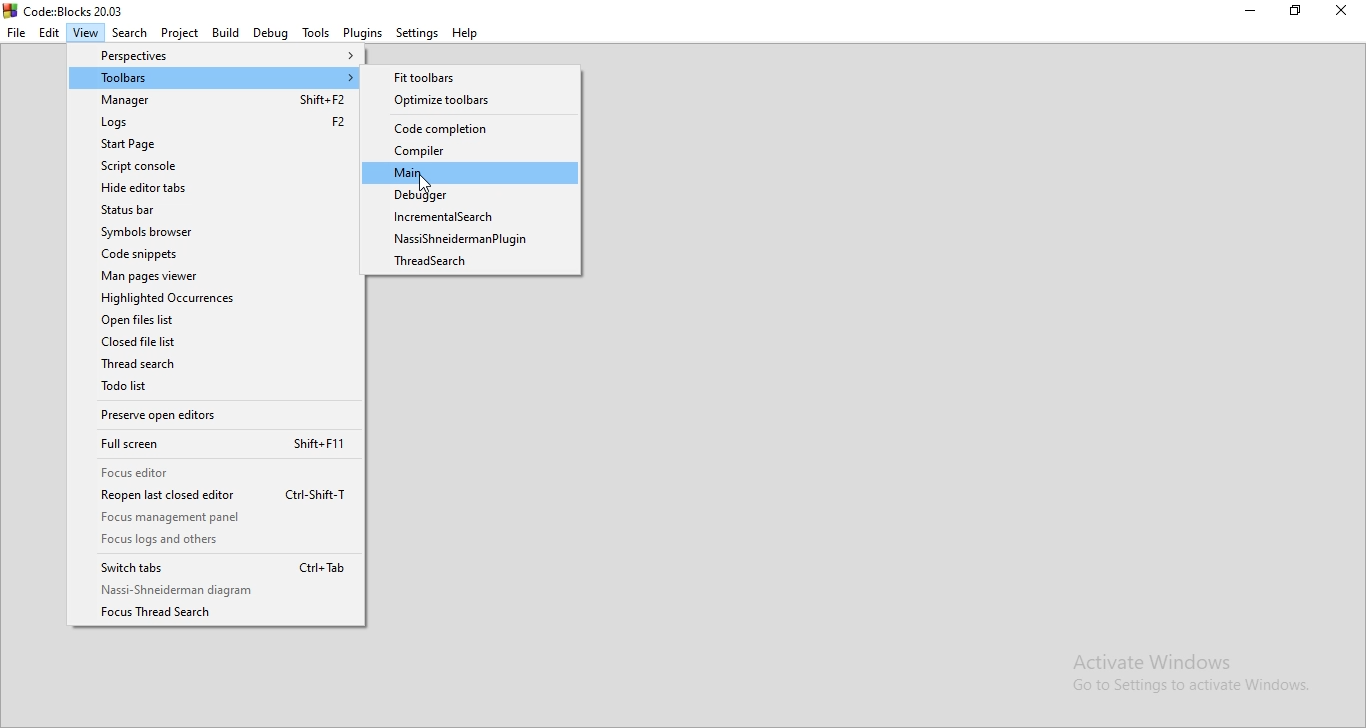  I want to click on Full screen, so click(224, 447).